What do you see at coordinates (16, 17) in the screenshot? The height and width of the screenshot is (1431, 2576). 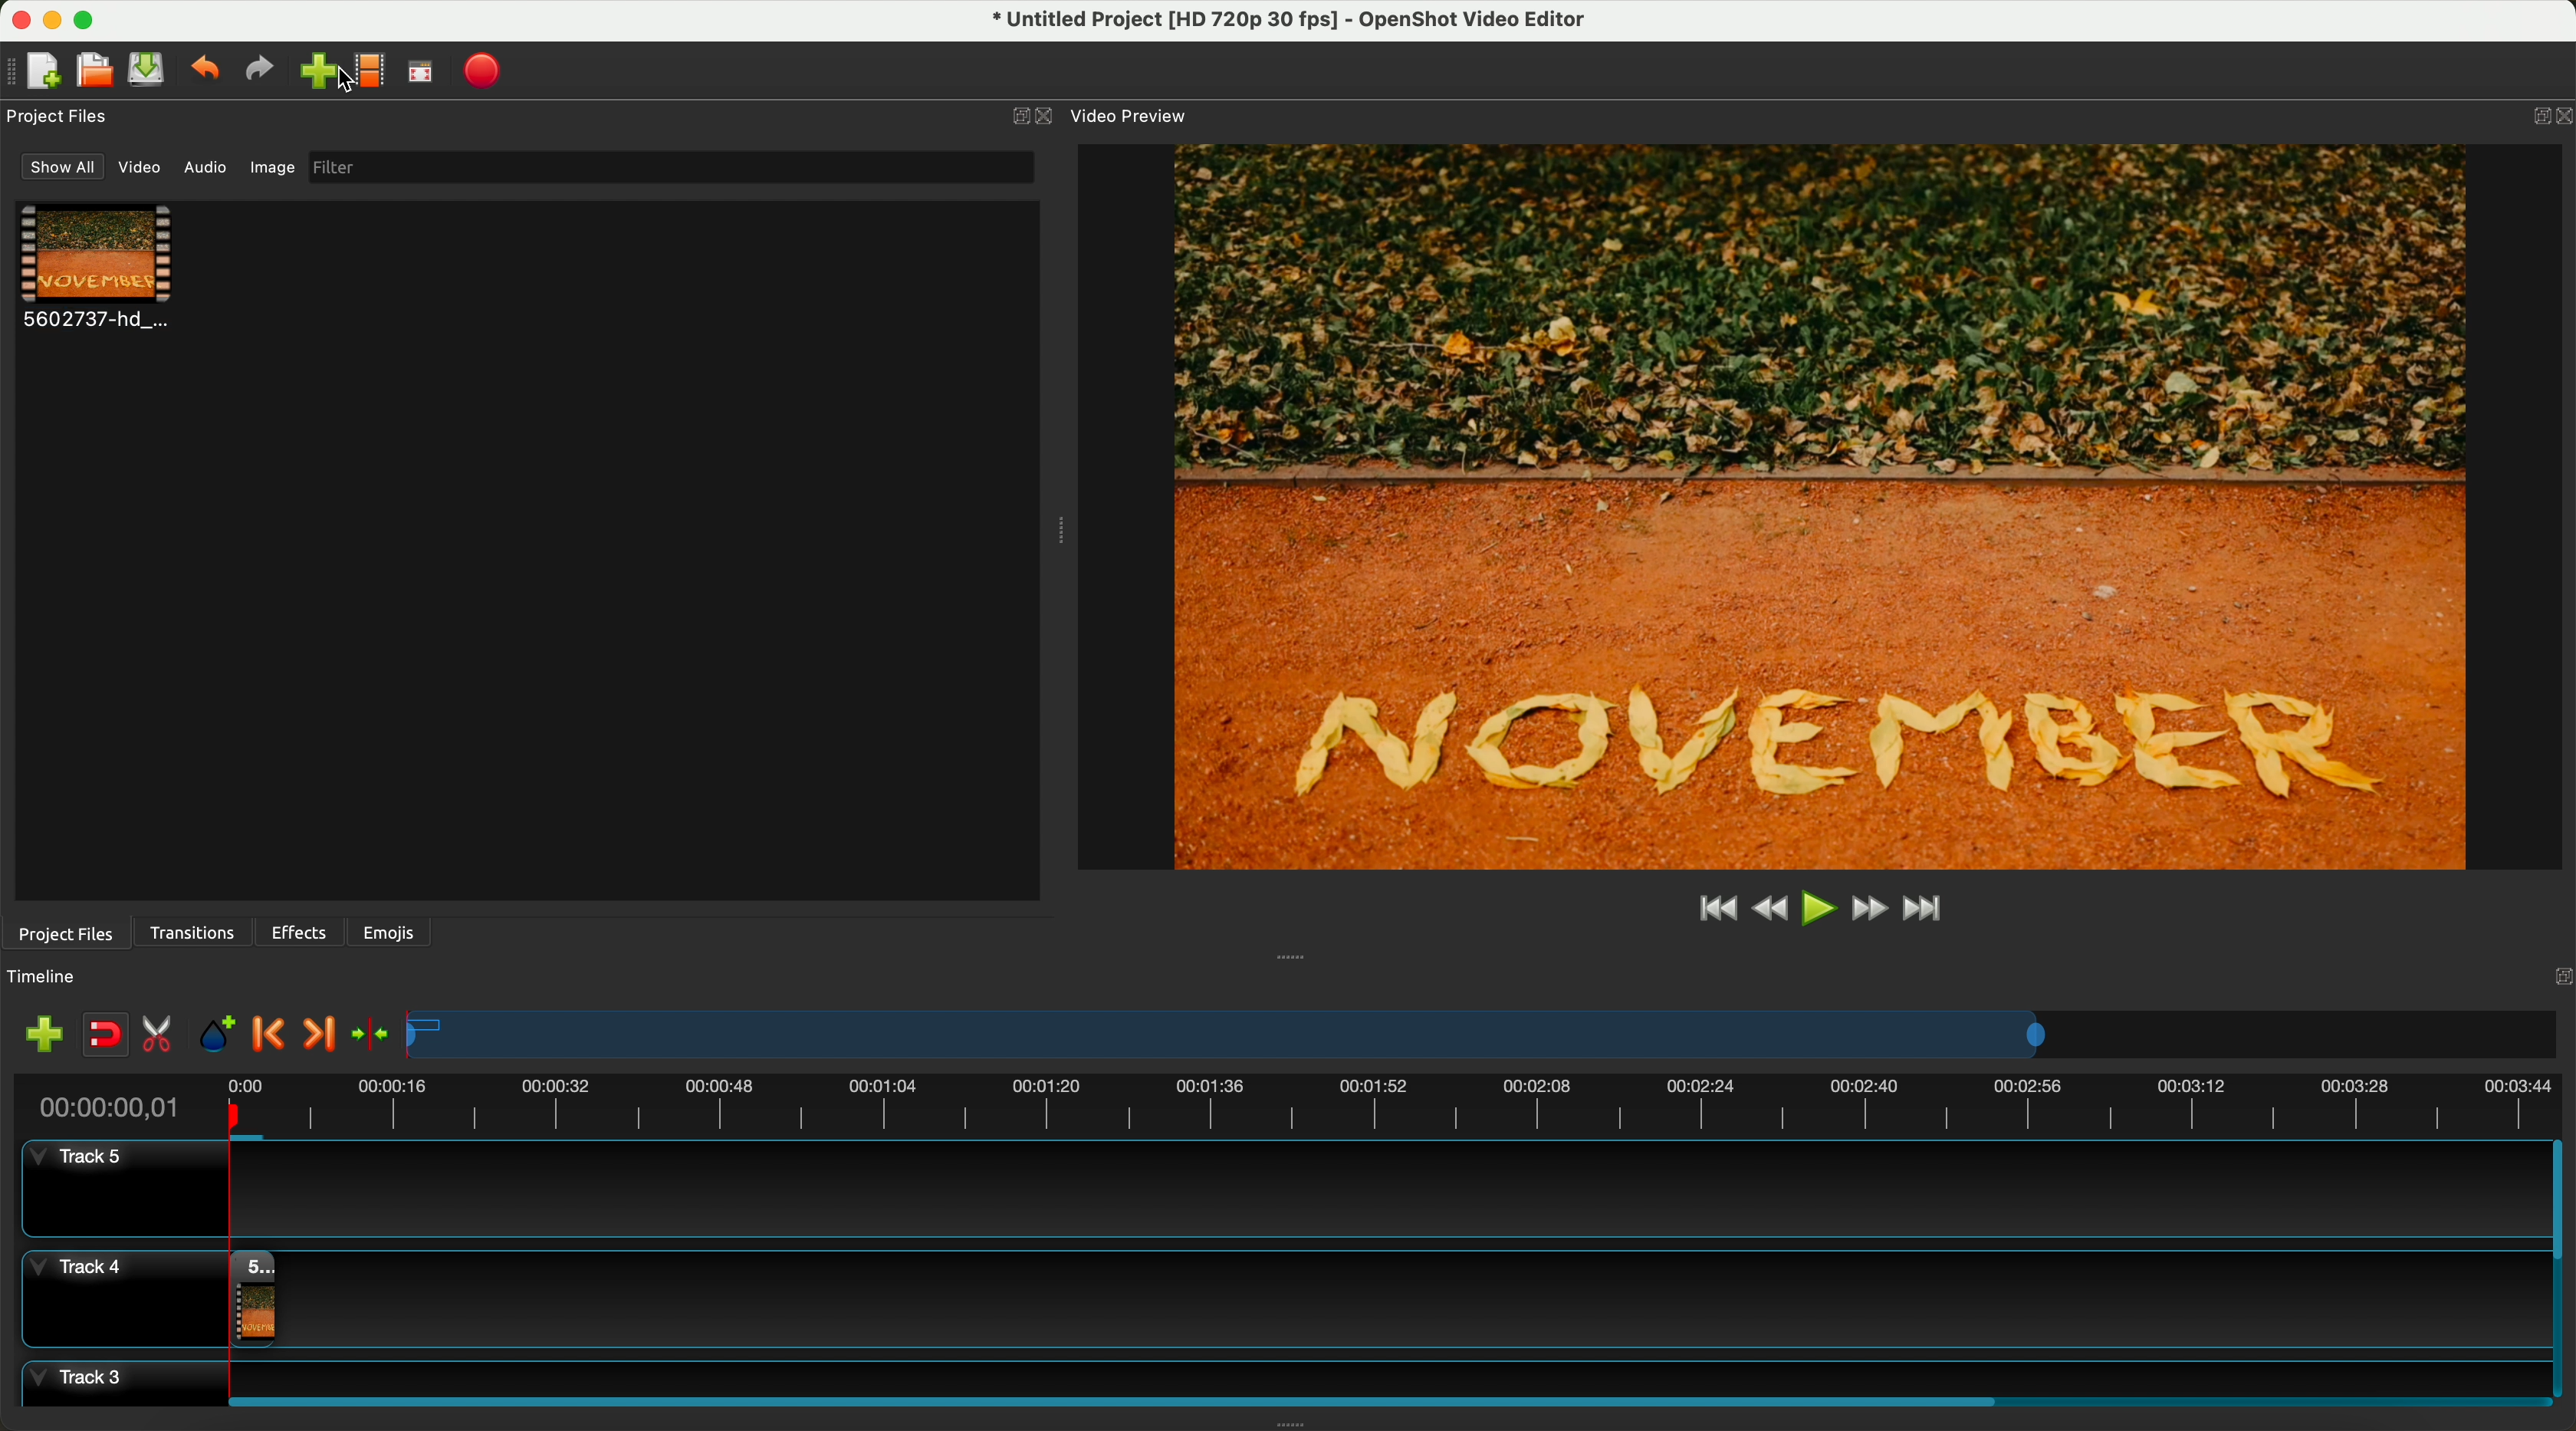 I see `close program` at bounding box center [16, 17].